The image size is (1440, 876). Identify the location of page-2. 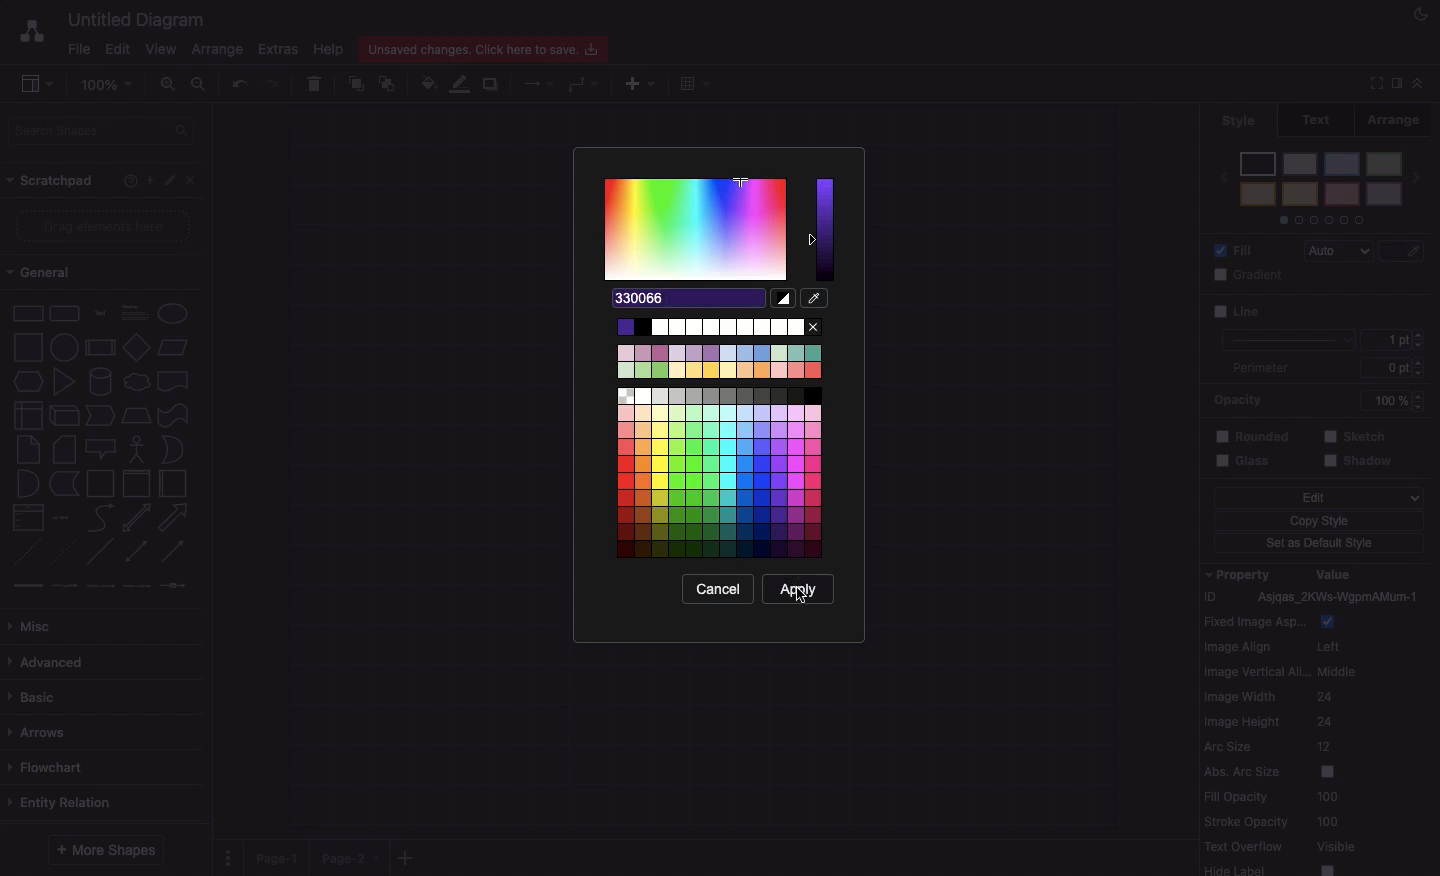
(352, 858).